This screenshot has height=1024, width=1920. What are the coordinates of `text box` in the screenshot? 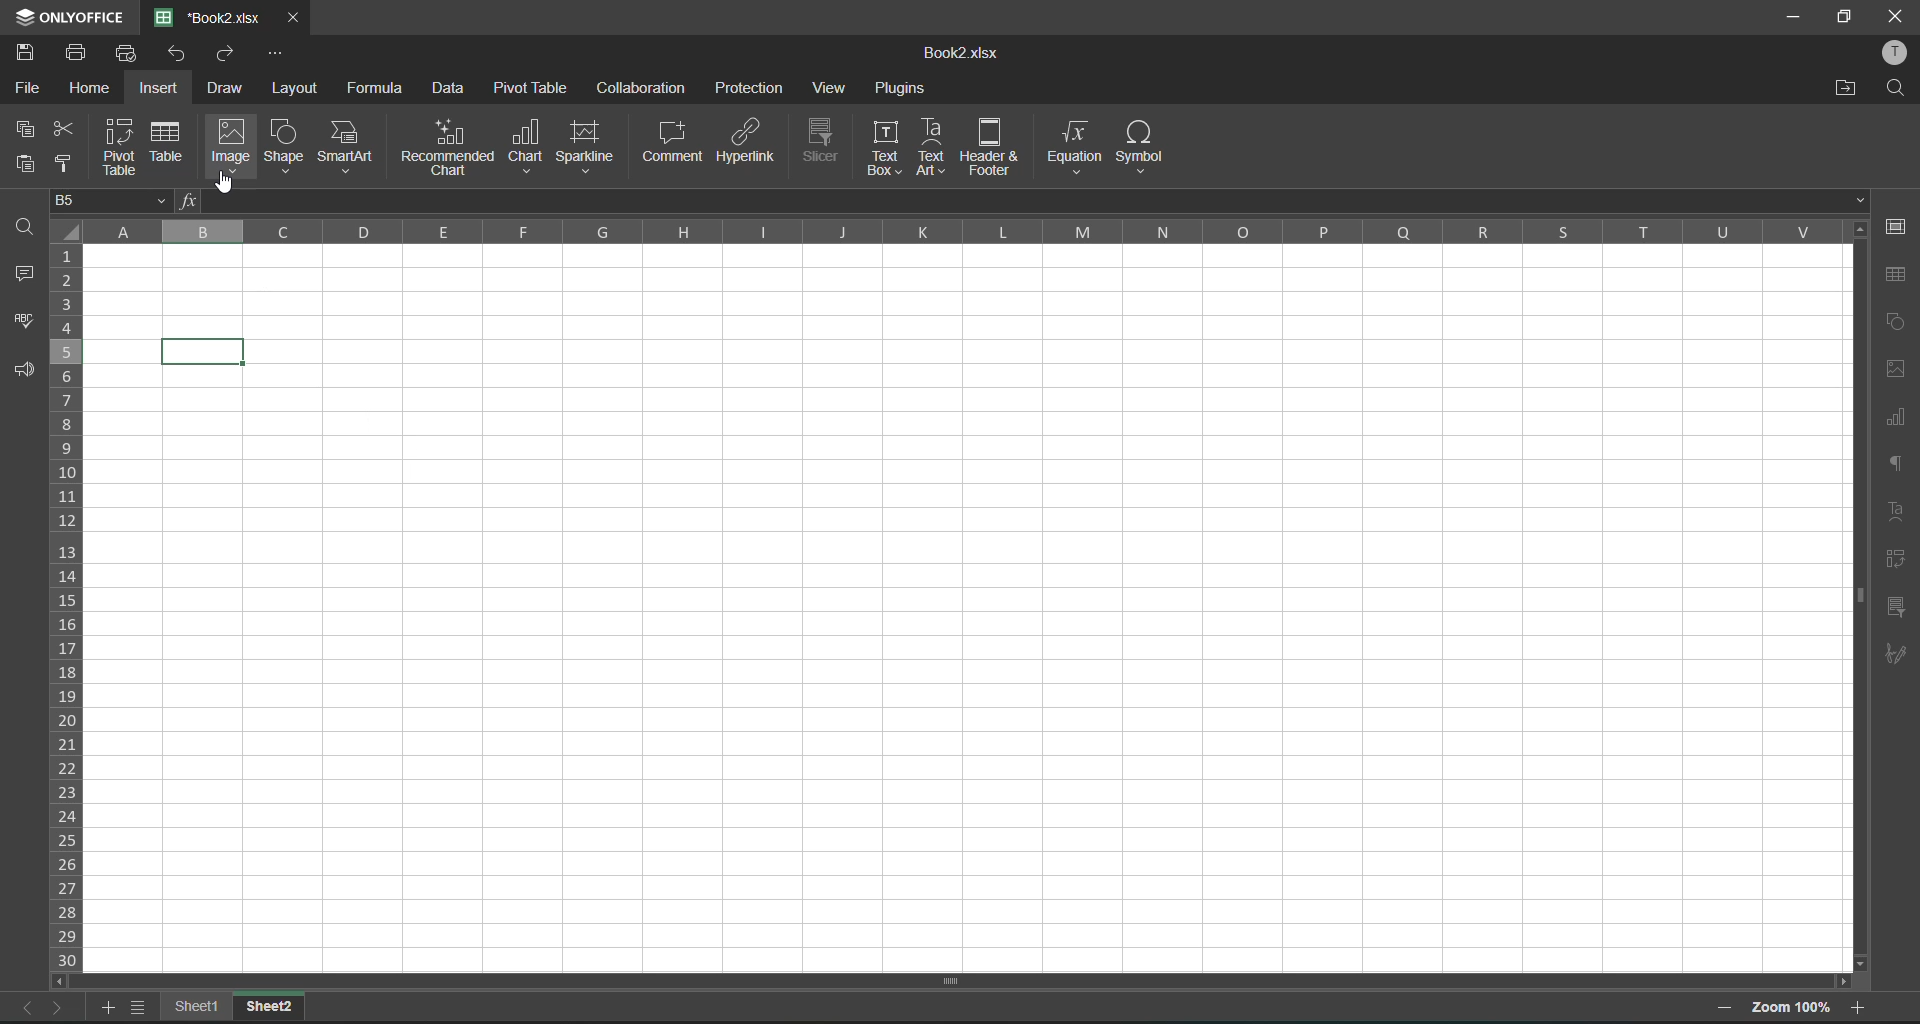 It's located at (888, 147).